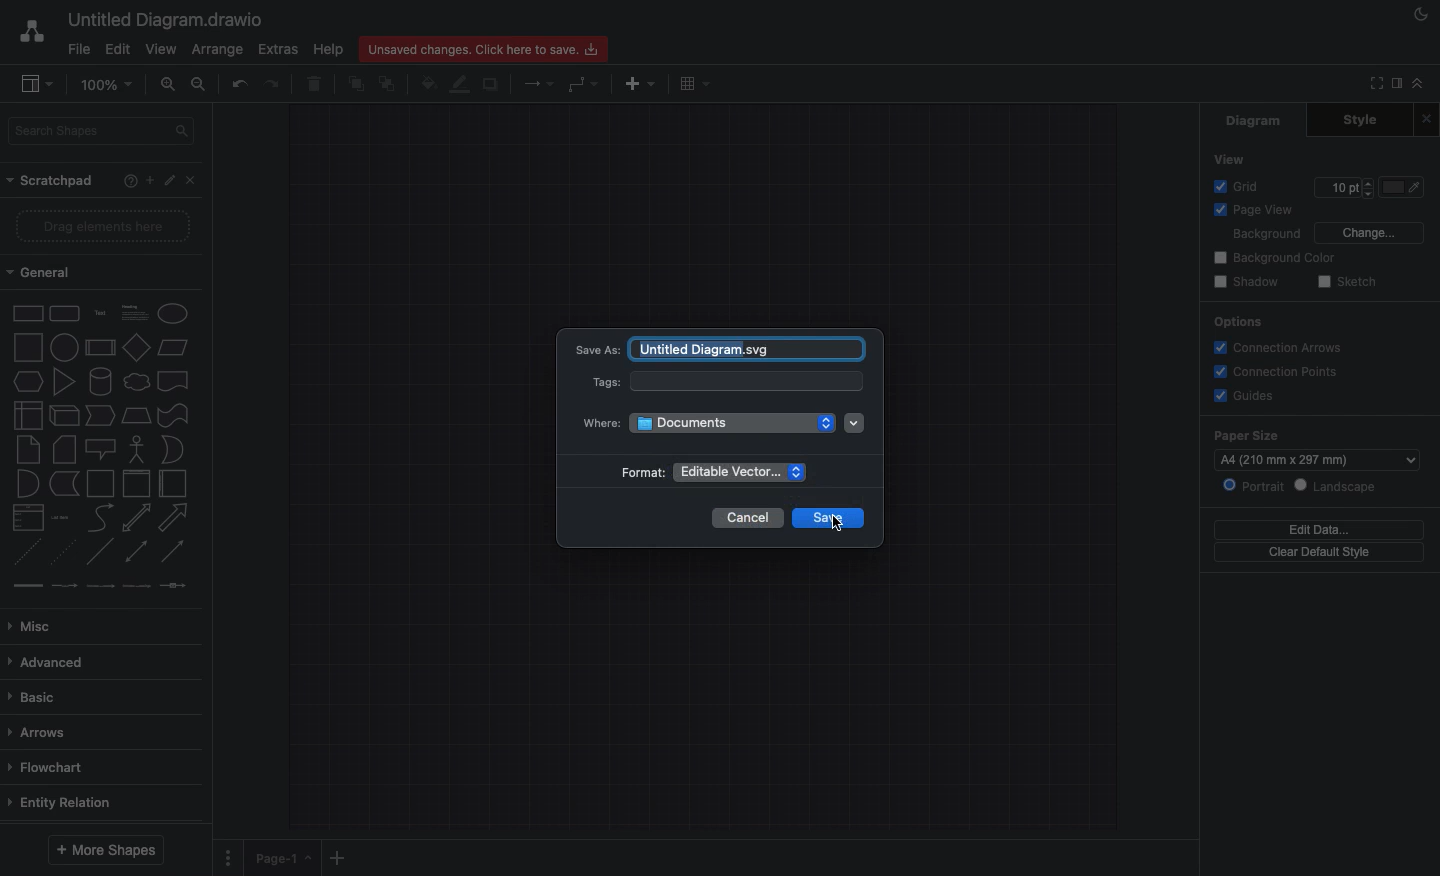  What do you see at coordinates (1231, 158) in the screenshot?
I see `View` at bounding box center [1231, 158].